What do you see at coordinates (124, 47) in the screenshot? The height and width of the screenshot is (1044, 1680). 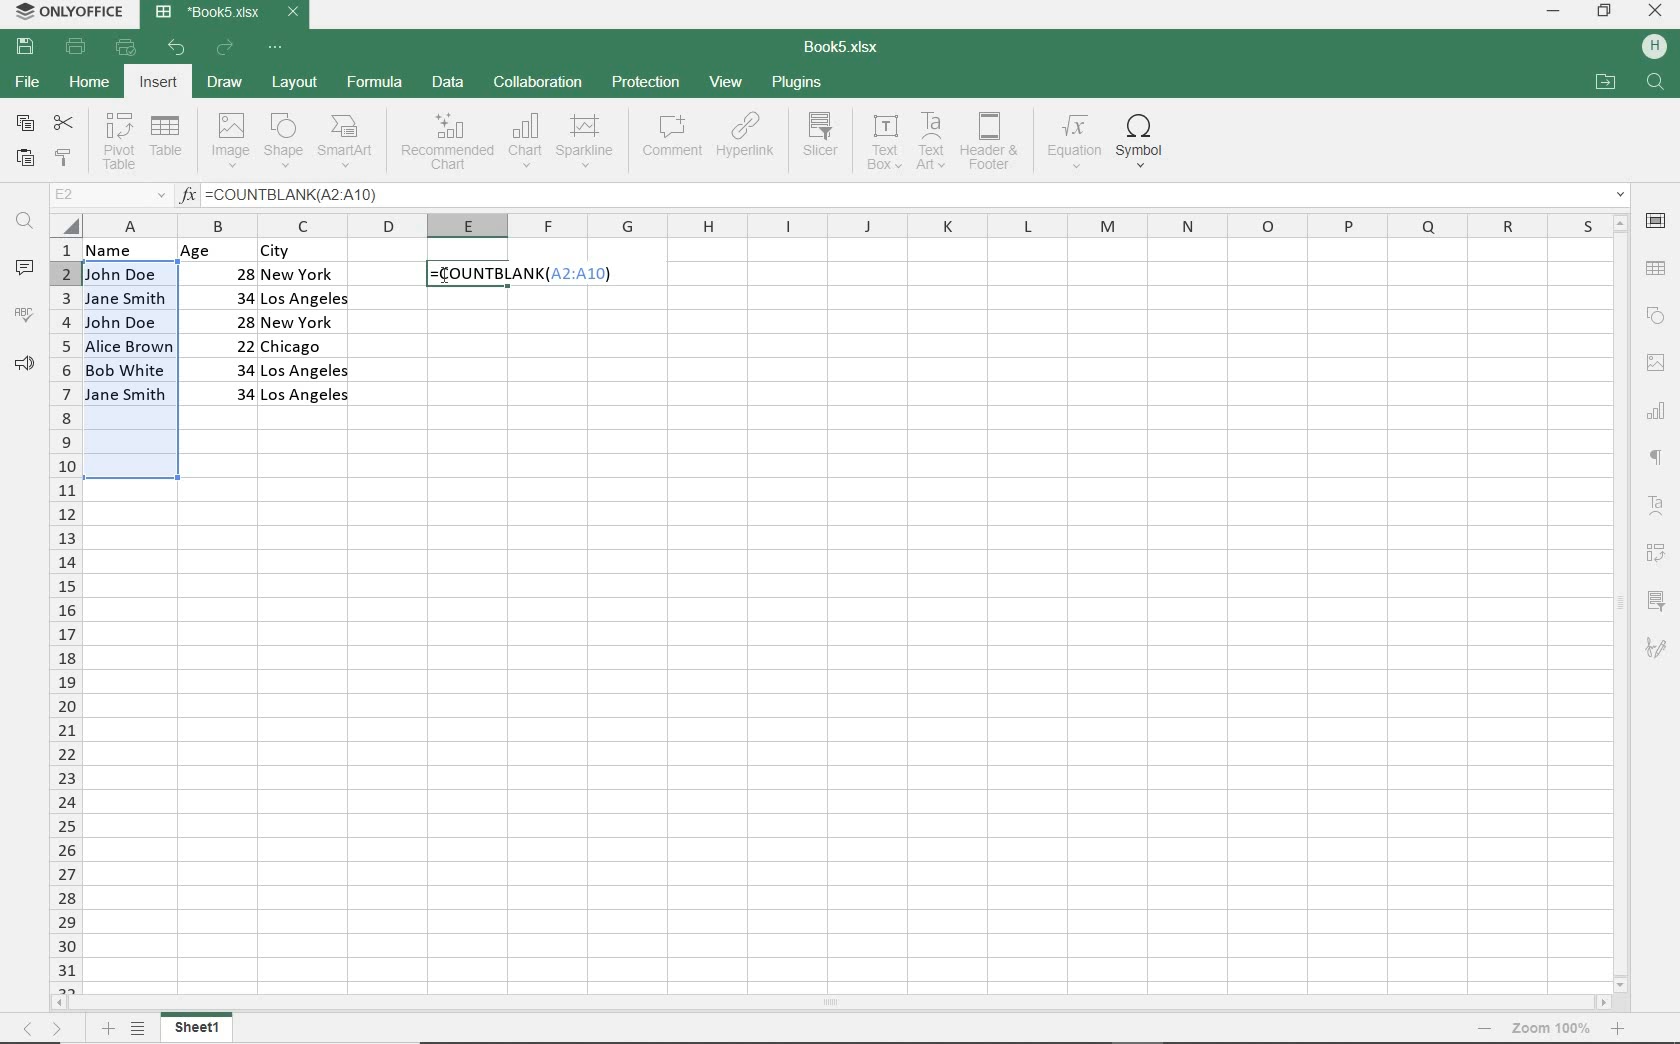 I see `QUICK PRINT` at bounding box center [124, 47].